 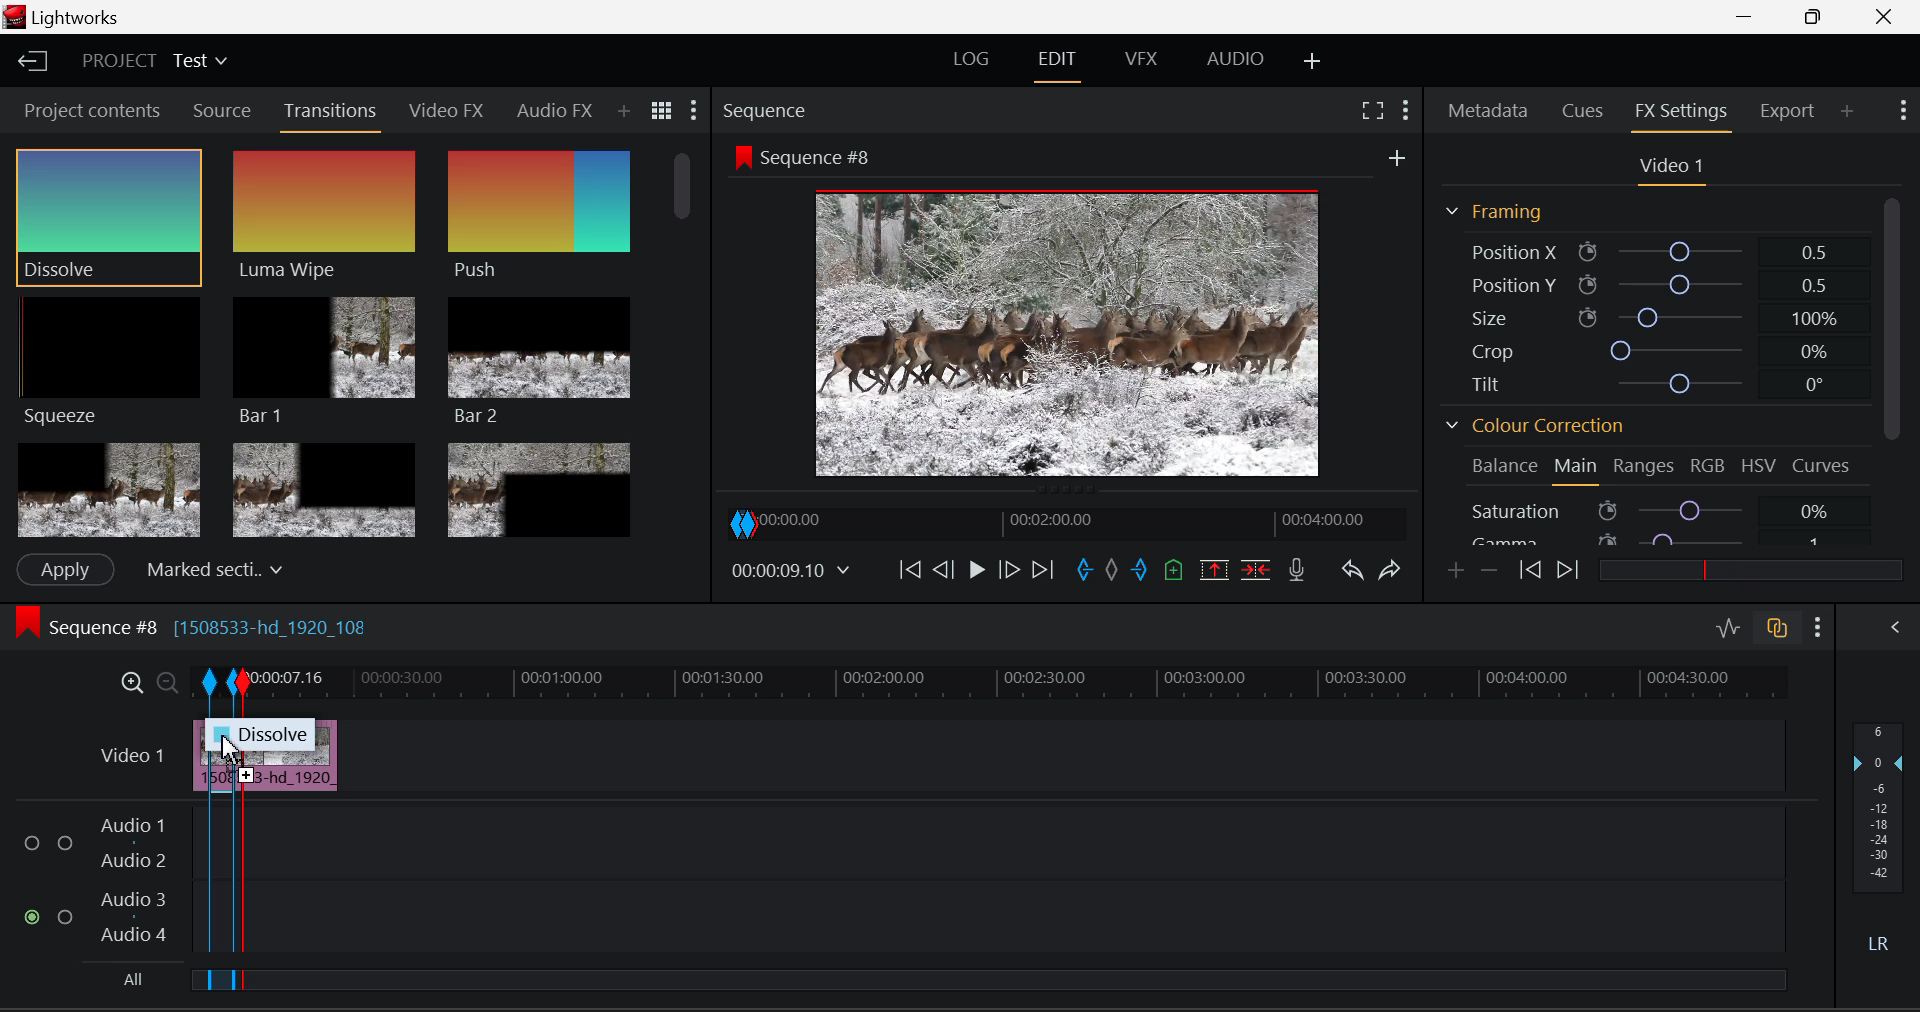 What do you see at coordinates (404, 568) in the screenshot?
I see `frames input` at bounding box center [404, 568].